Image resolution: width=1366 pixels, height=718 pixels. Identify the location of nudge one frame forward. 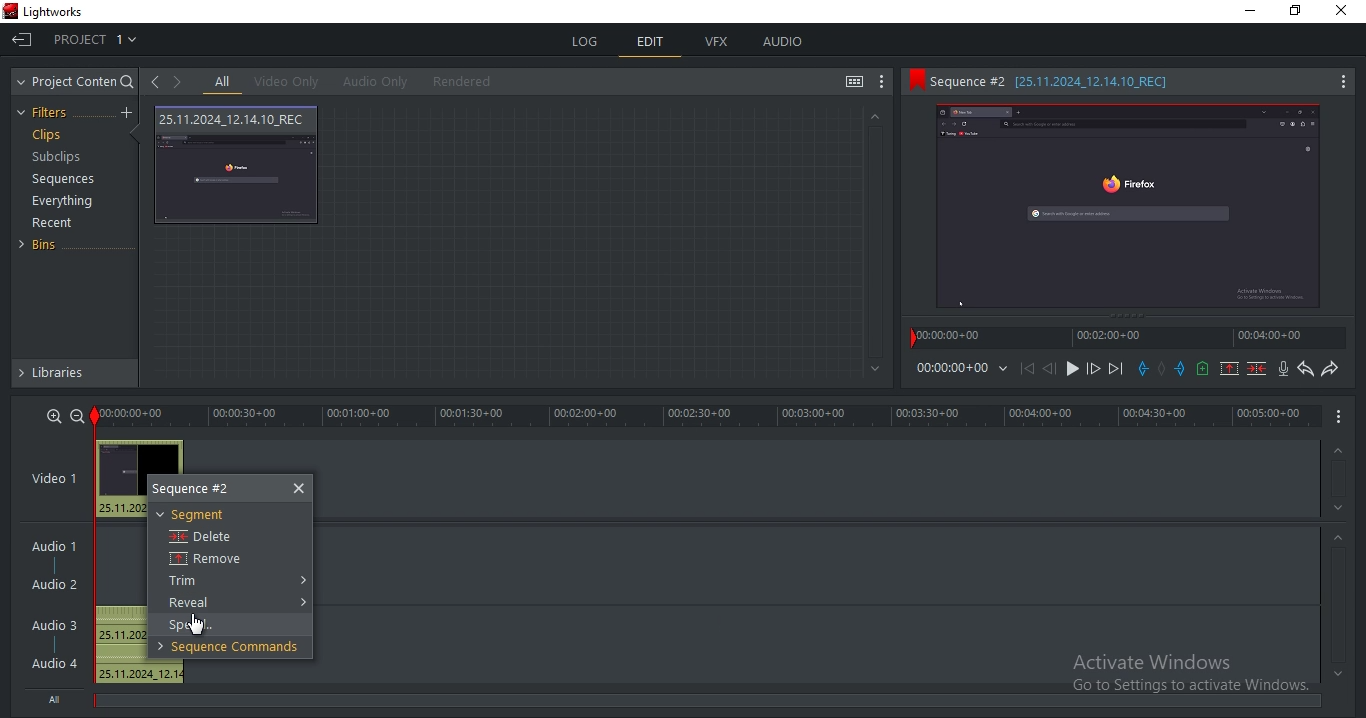
(1092, 369).